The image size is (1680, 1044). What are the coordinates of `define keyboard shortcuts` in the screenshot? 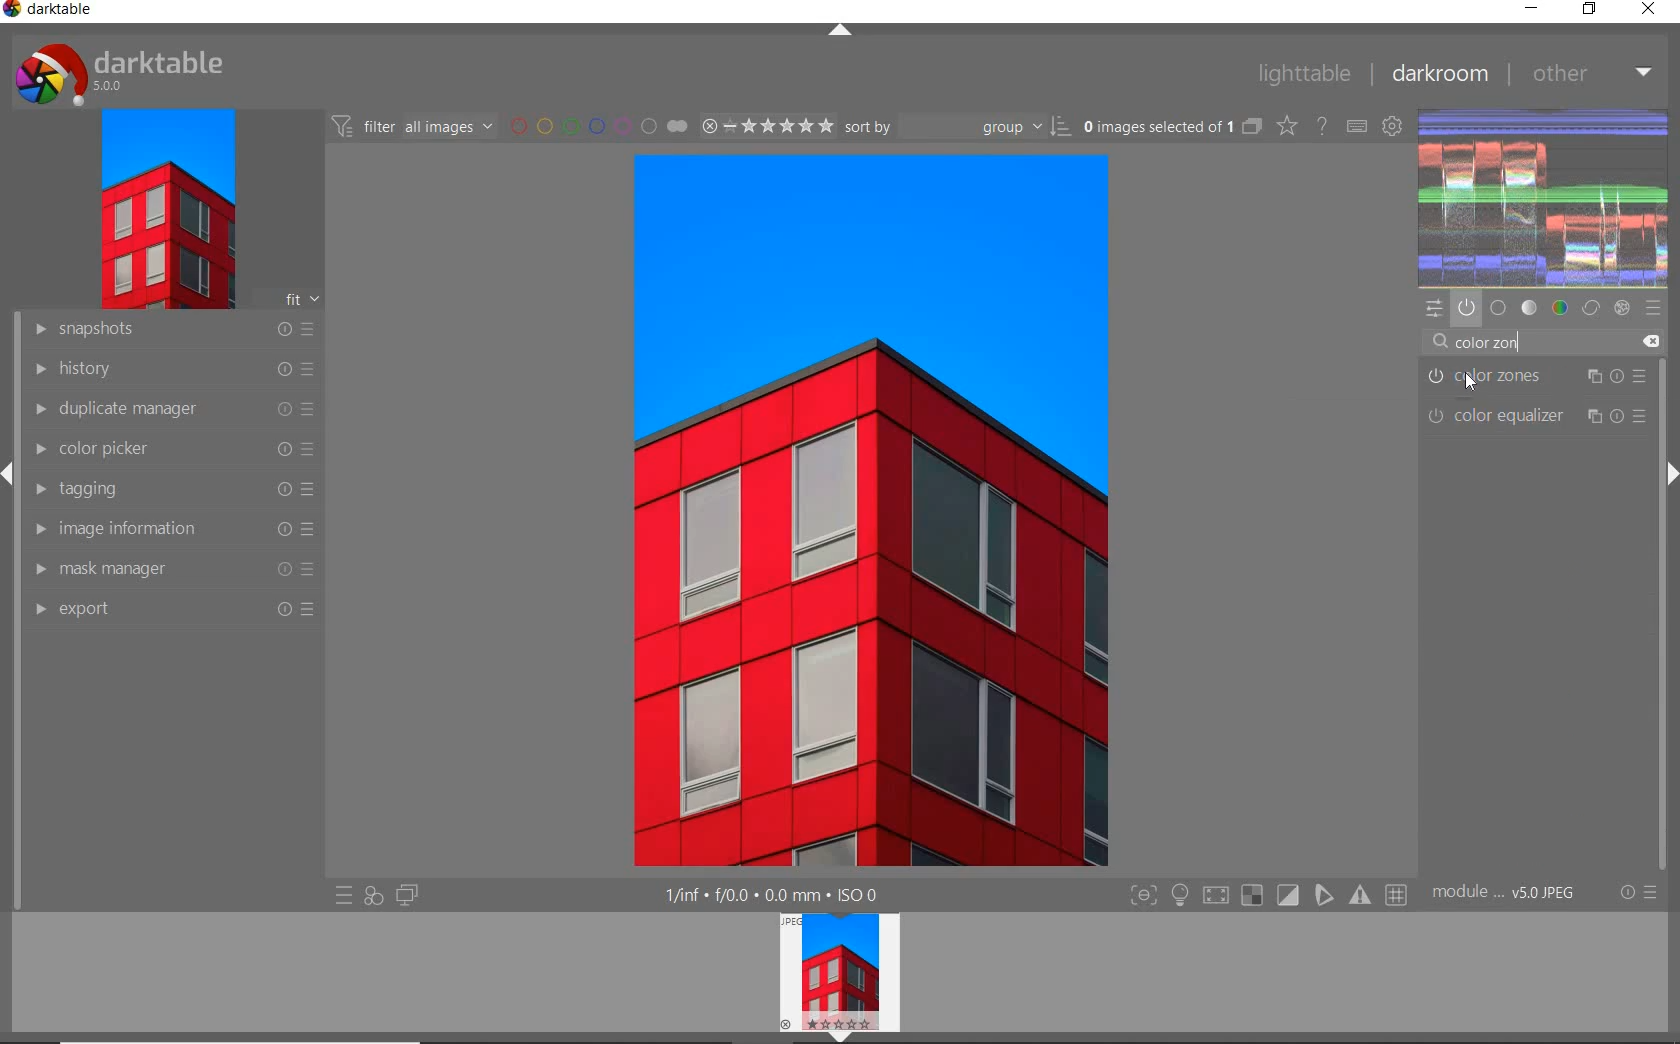 It's located at (1358, 126).